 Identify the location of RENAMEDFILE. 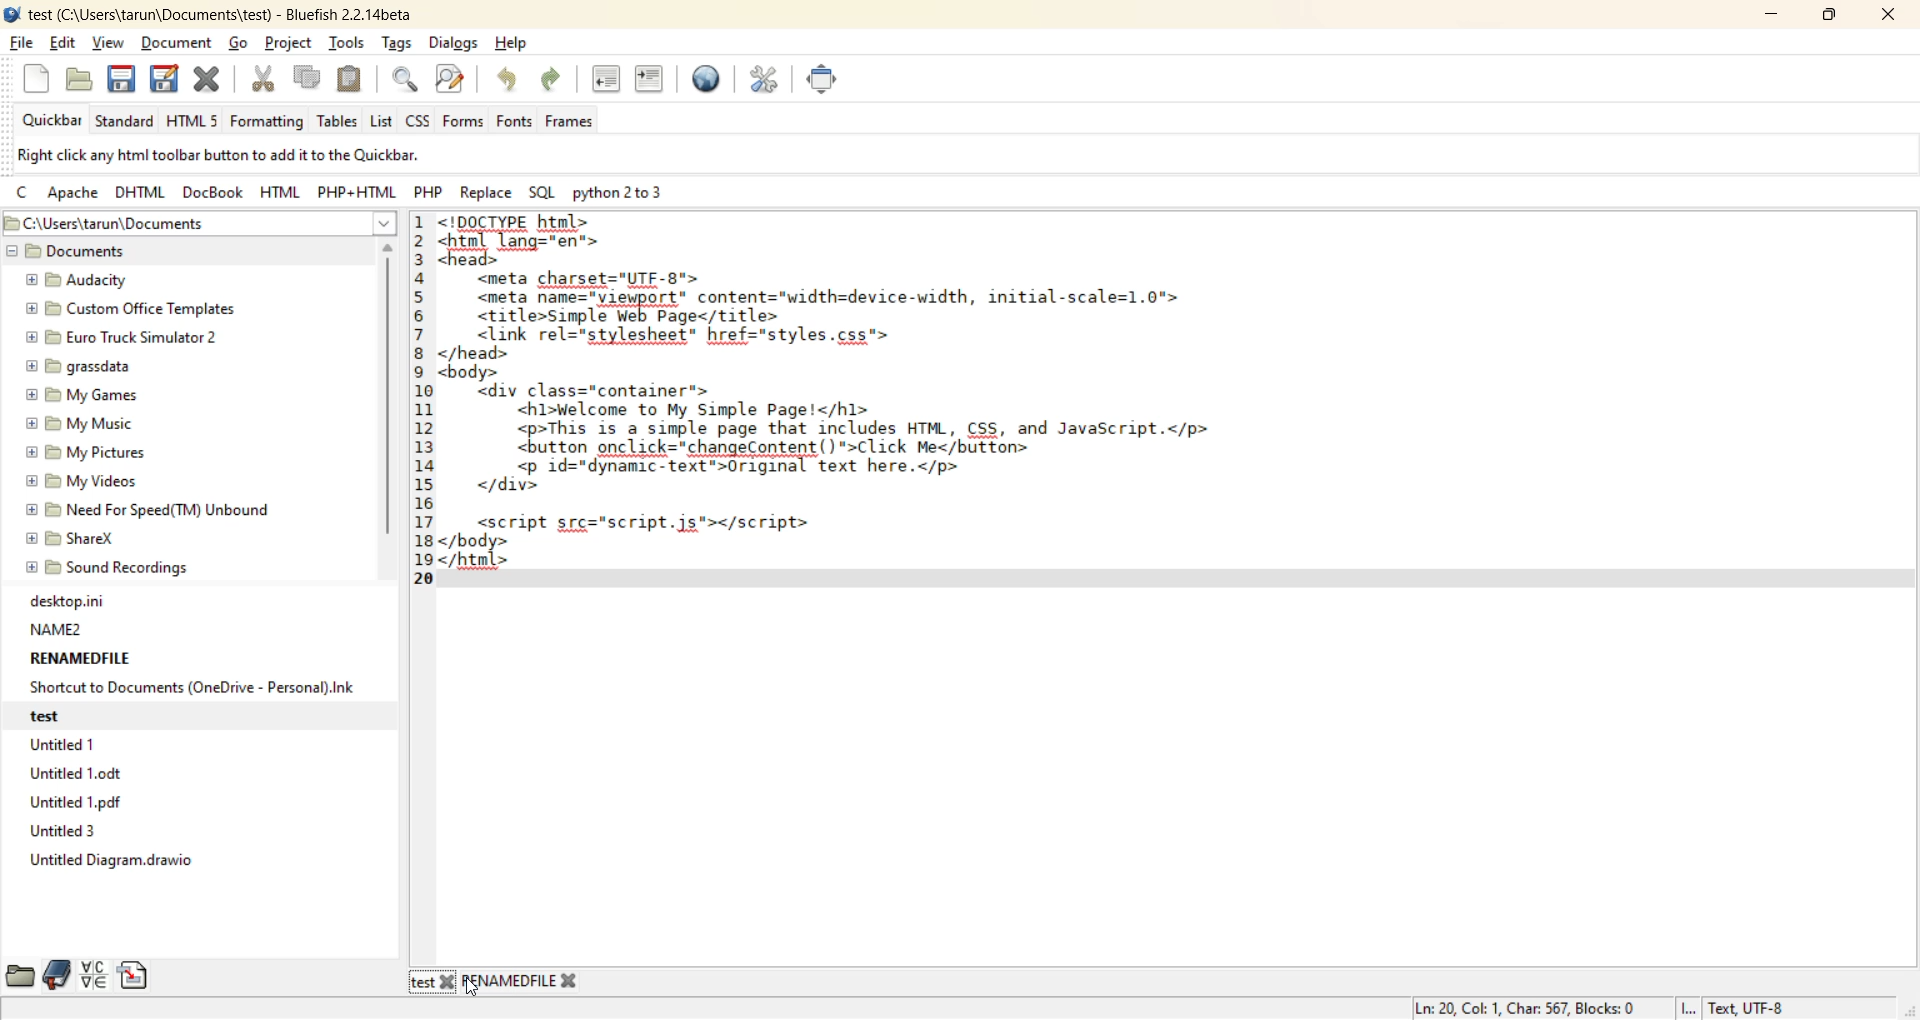
(80, 656).